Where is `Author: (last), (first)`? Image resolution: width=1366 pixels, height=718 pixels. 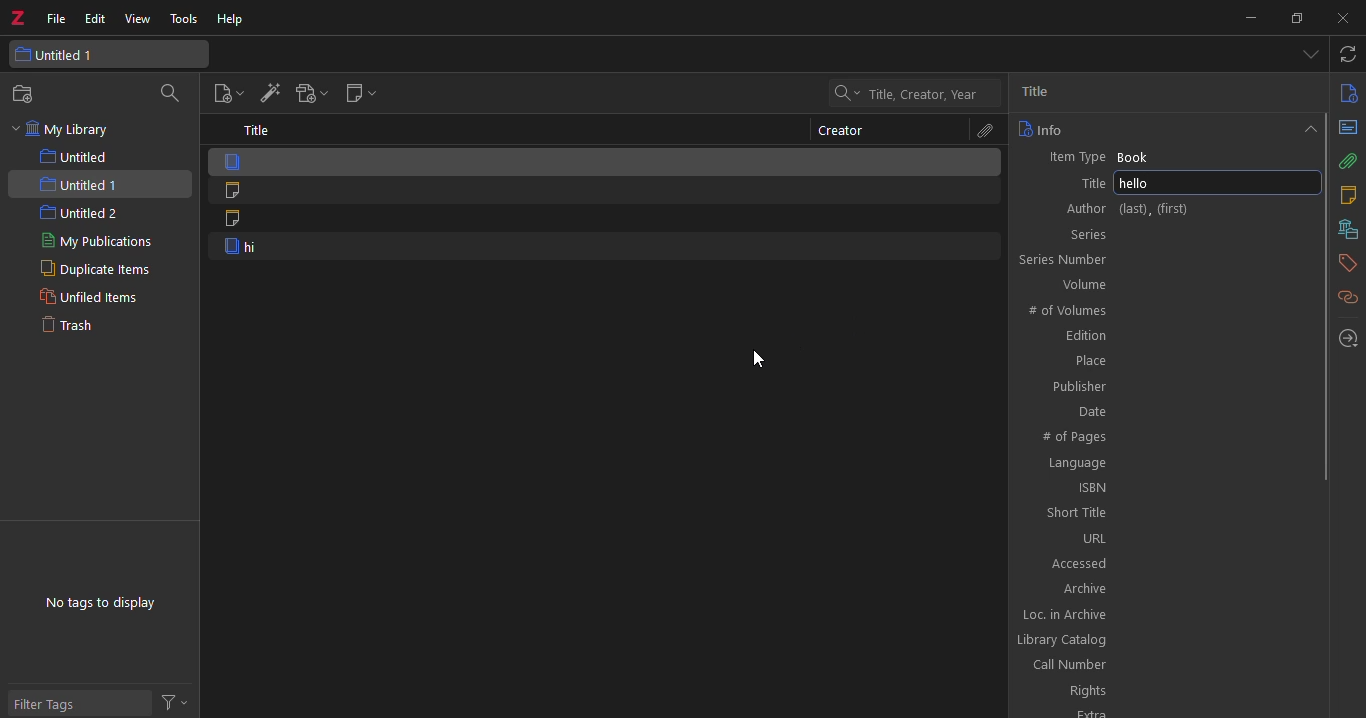
Author: (last), (first) is located at coordinates (1153, 209).